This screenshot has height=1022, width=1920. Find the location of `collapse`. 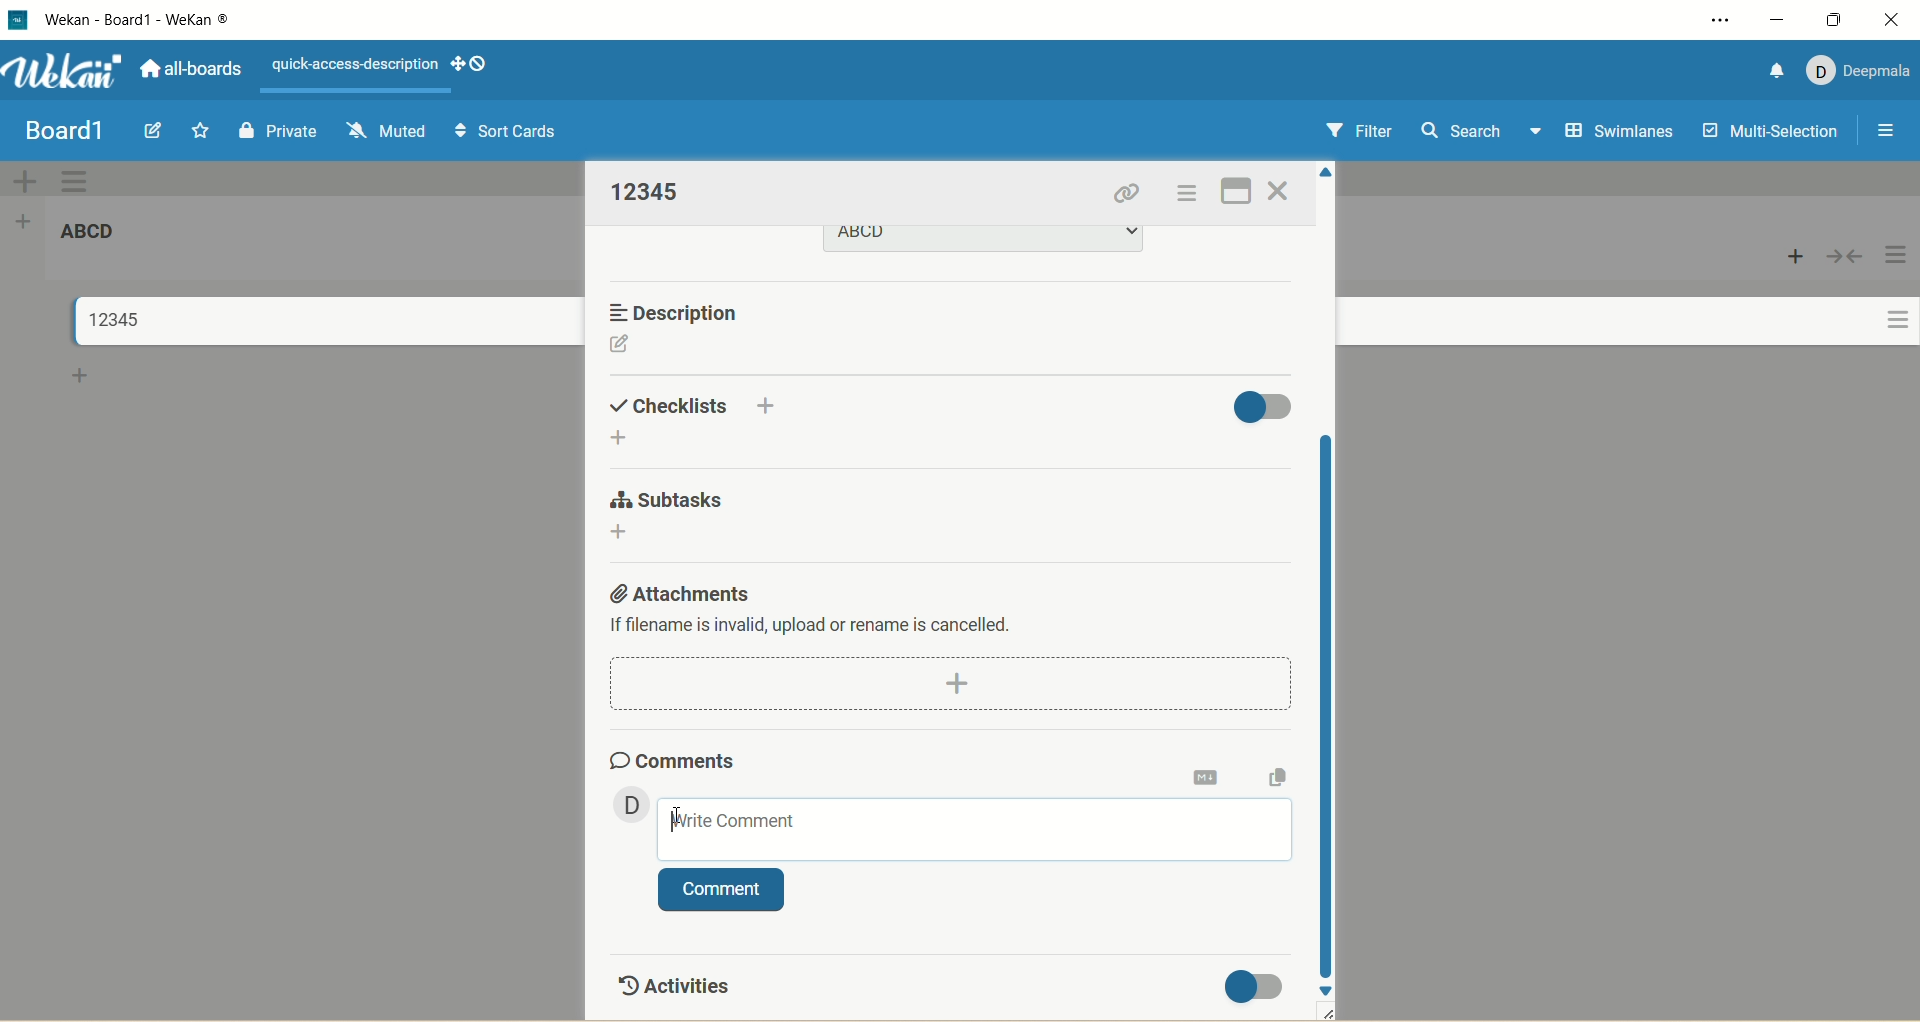

collapse is located at coordinates (1843, 257).